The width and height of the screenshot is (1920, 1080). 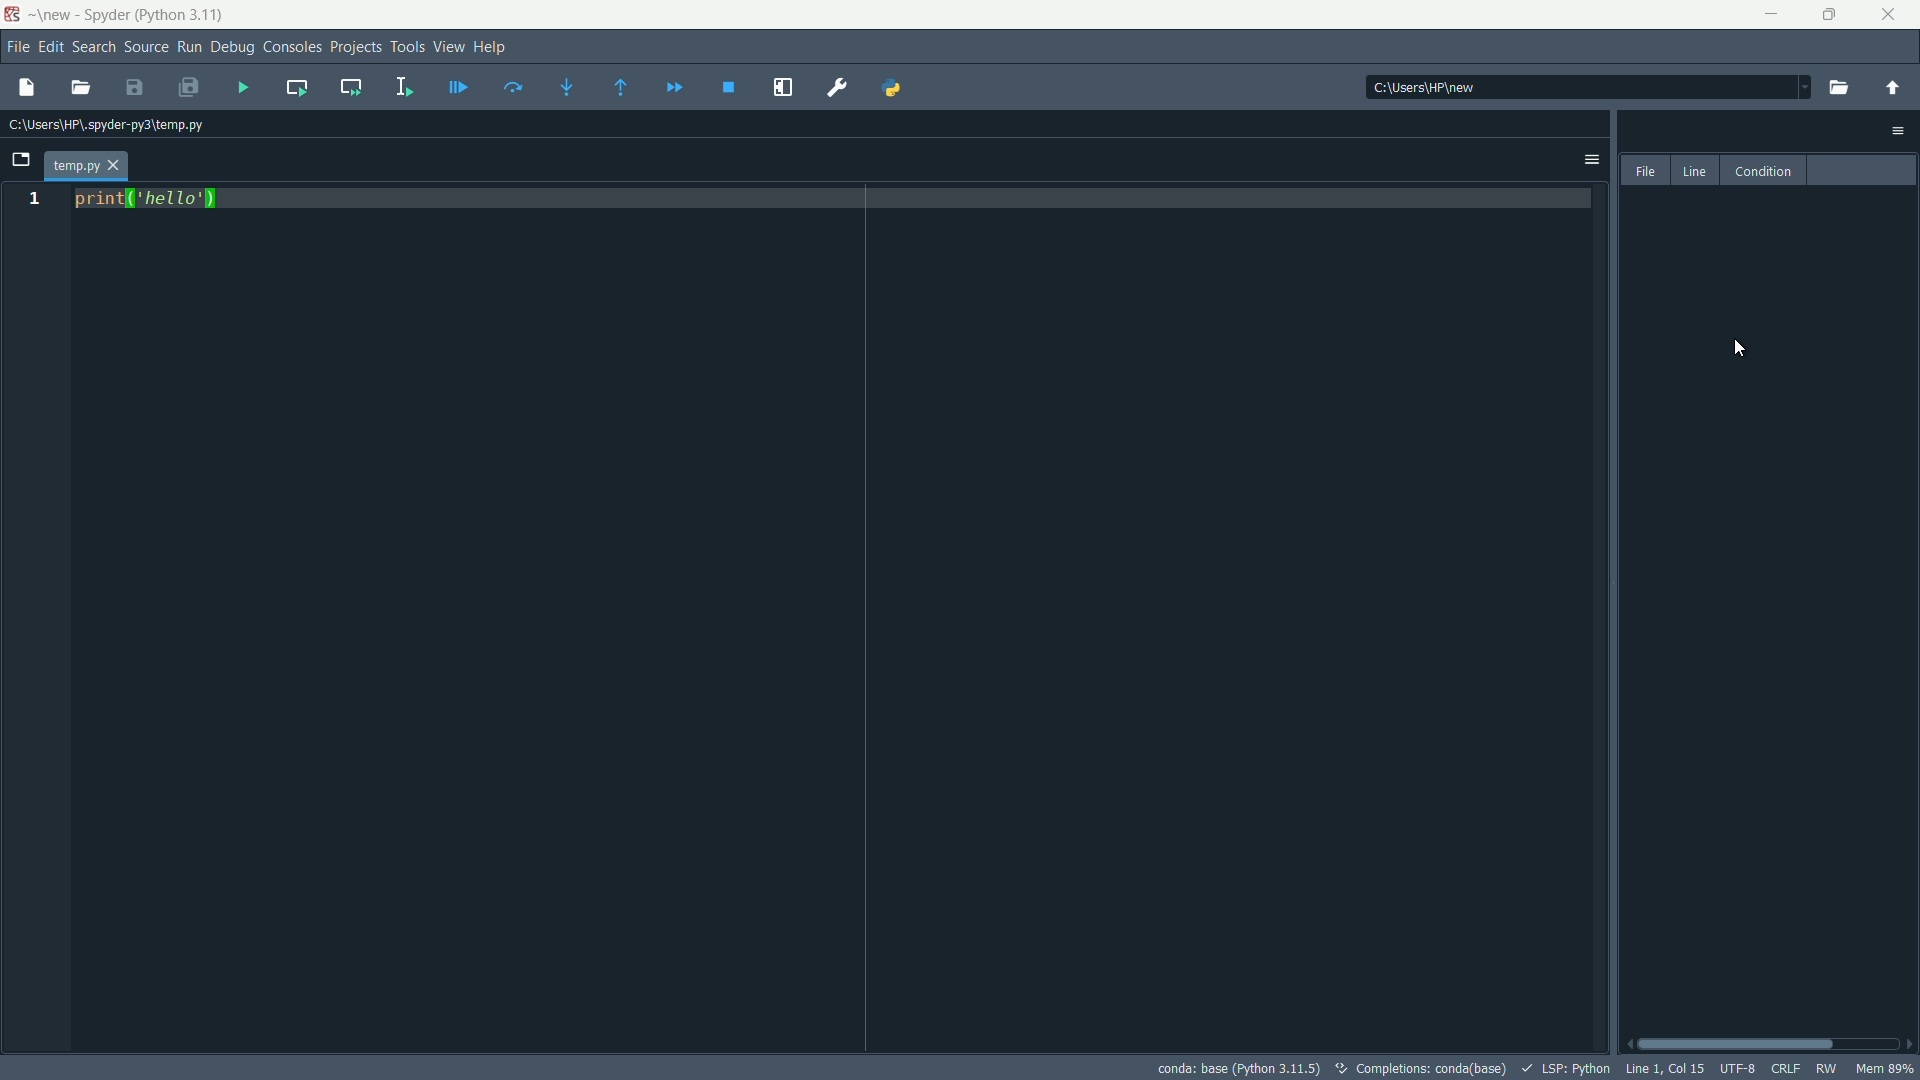 What do you see at coordinates (1235, 1068) in the screenshot?
I see `conda: base (Python 3.11.5)` at bounding box center [1235, 1068].